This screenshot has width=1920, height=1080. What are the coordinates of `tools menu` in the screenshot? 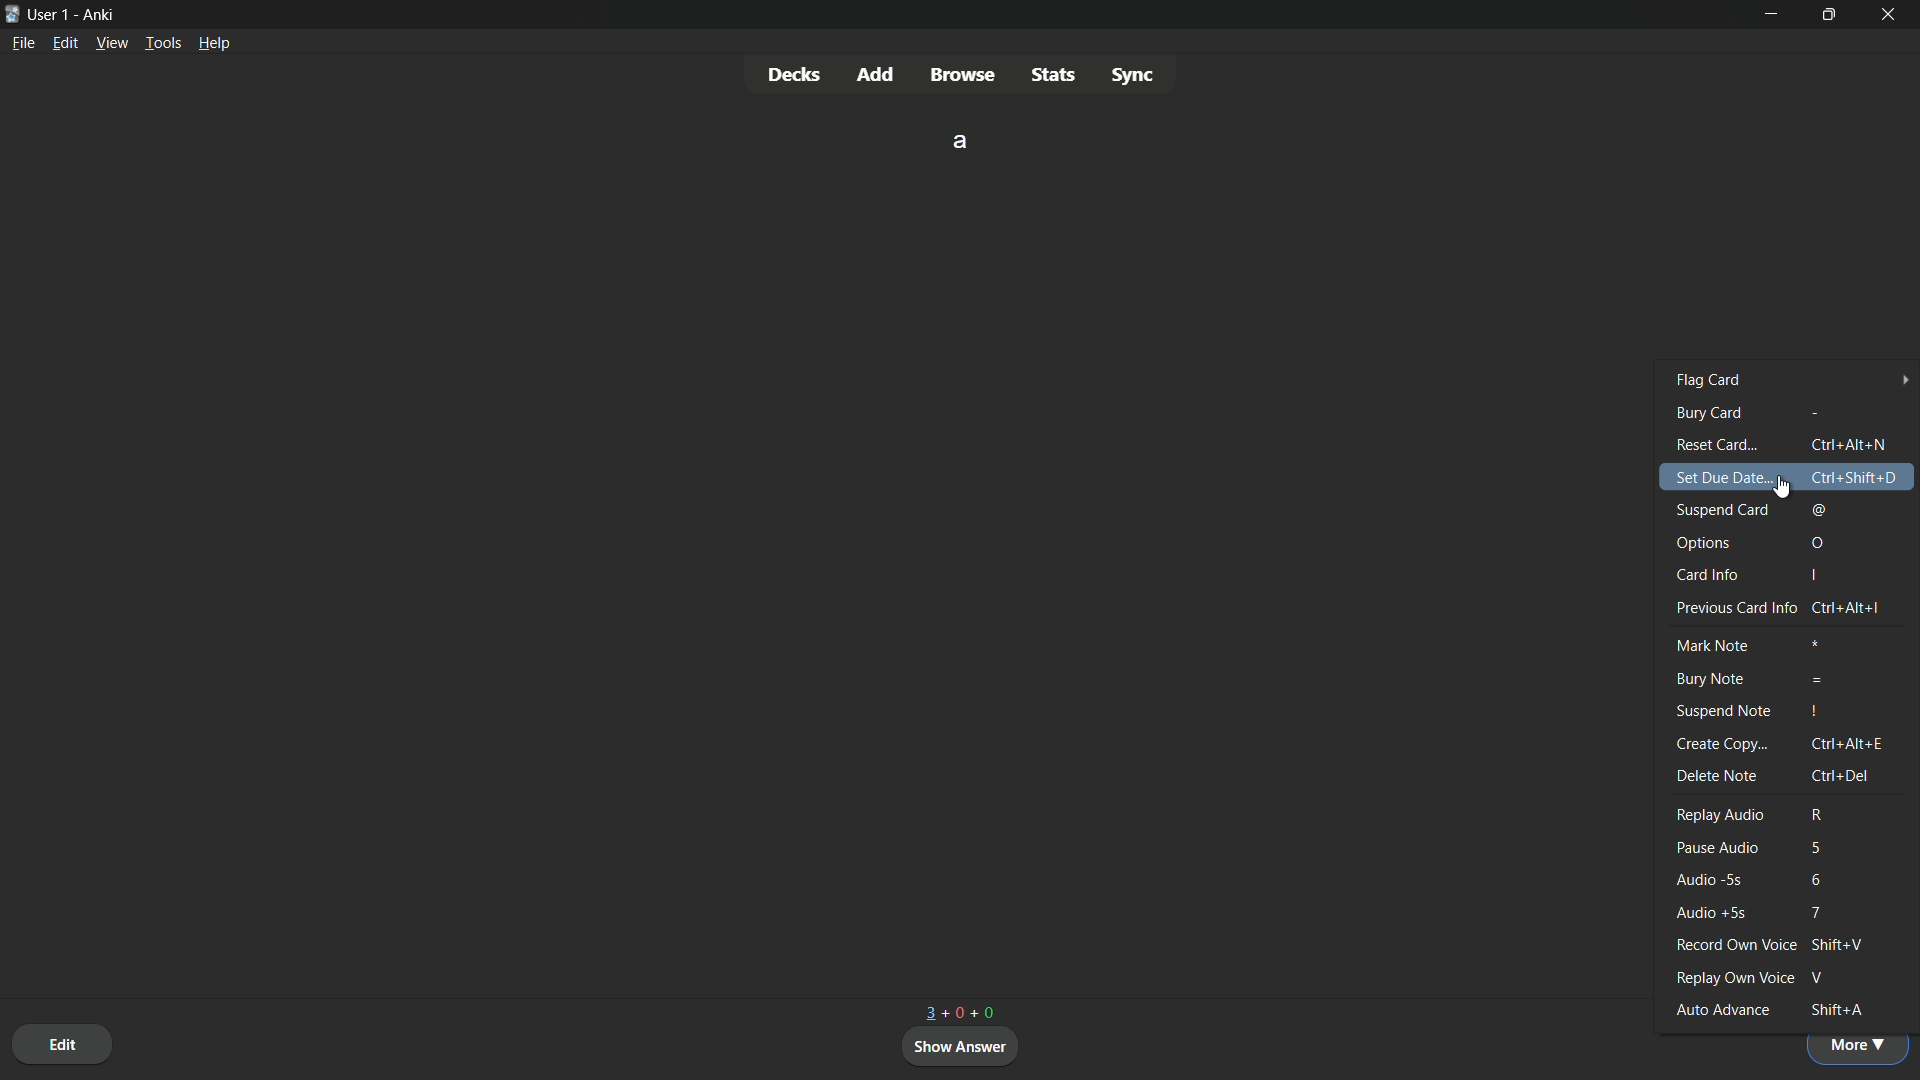 It's located at (163, 43).